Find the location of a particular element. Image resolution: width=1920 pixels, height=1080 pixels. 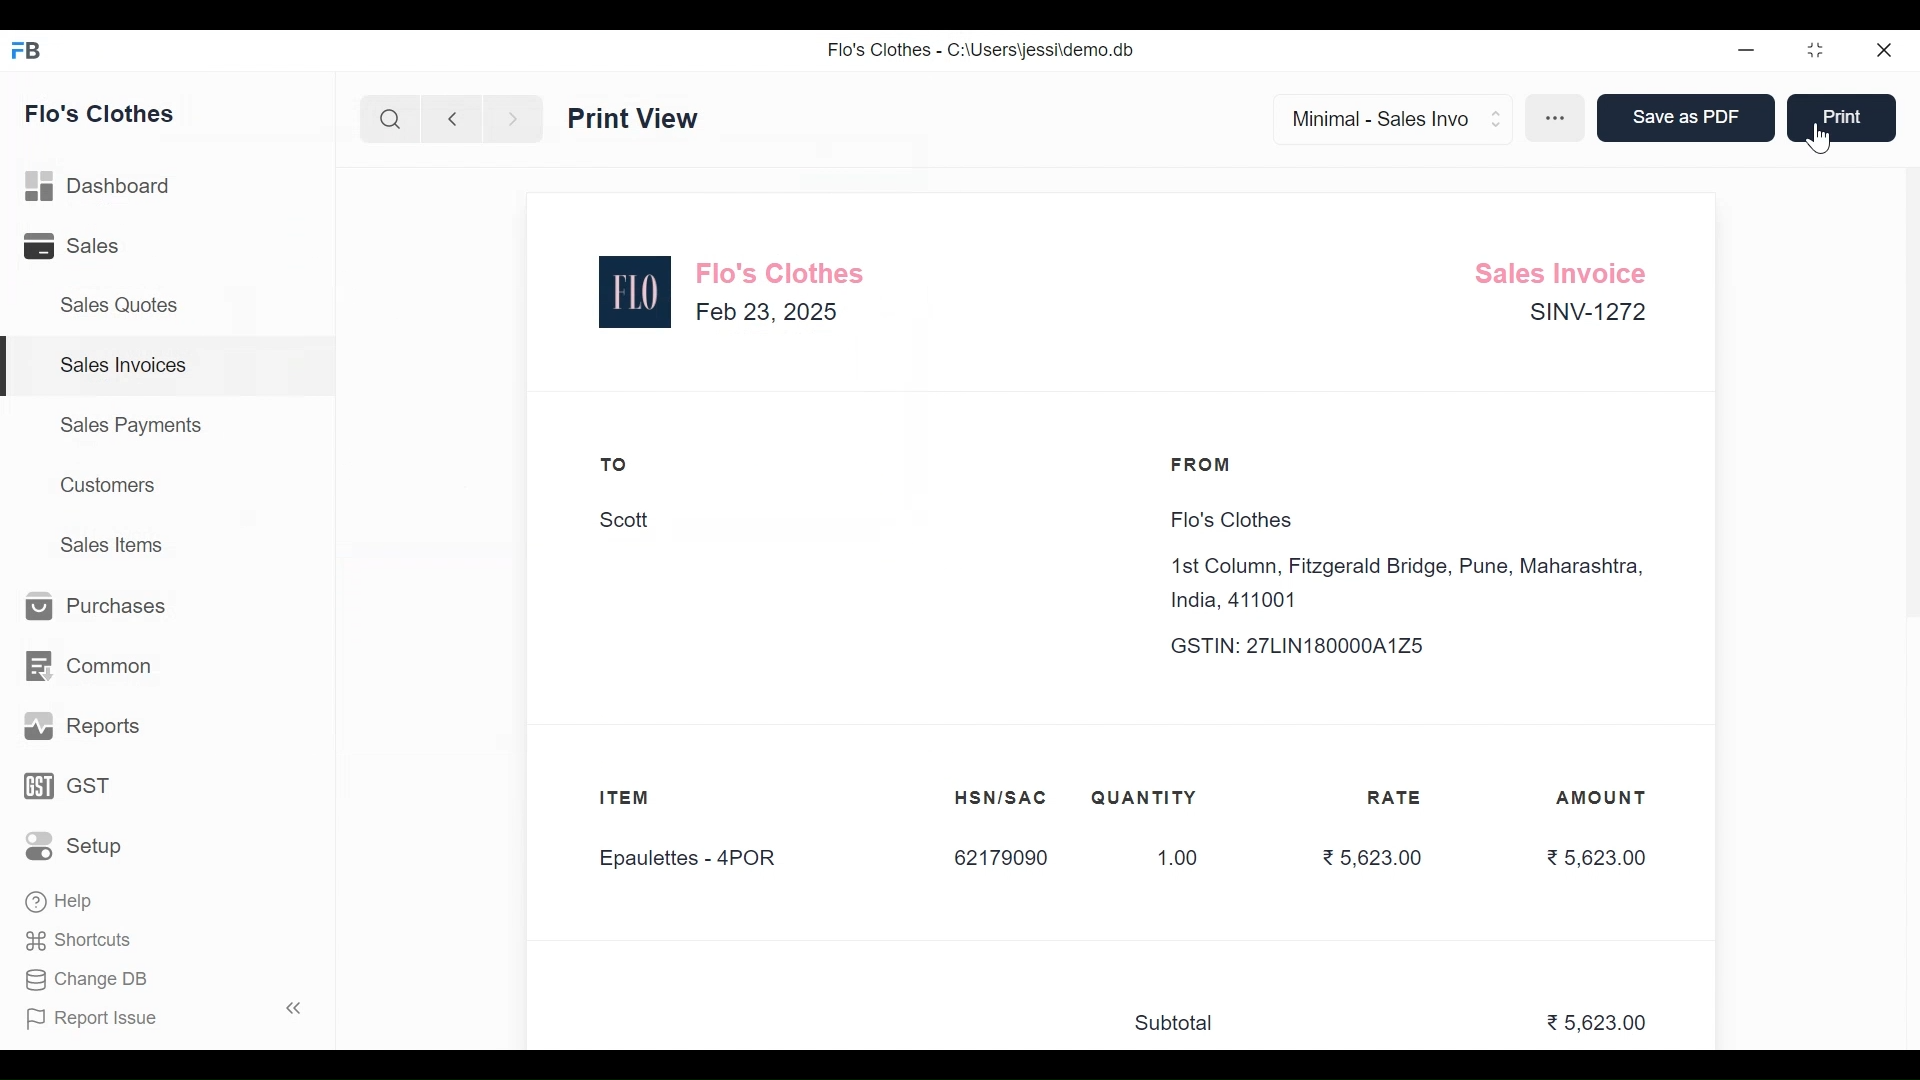

5,623.00 is located at coordinates (1370, 856).